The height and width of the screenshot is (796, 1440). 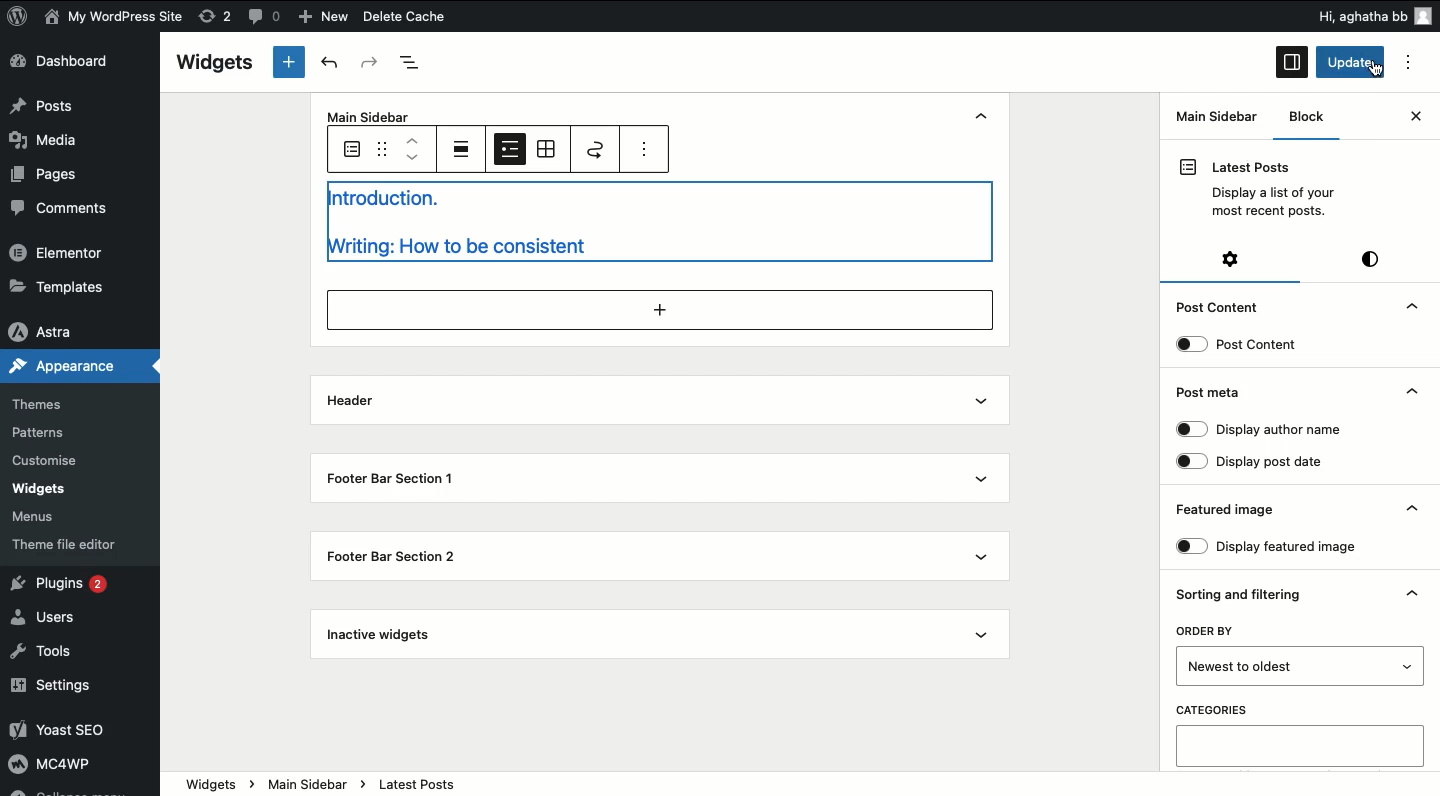 I want to click on sidebar, so click(x=1283, y=61).